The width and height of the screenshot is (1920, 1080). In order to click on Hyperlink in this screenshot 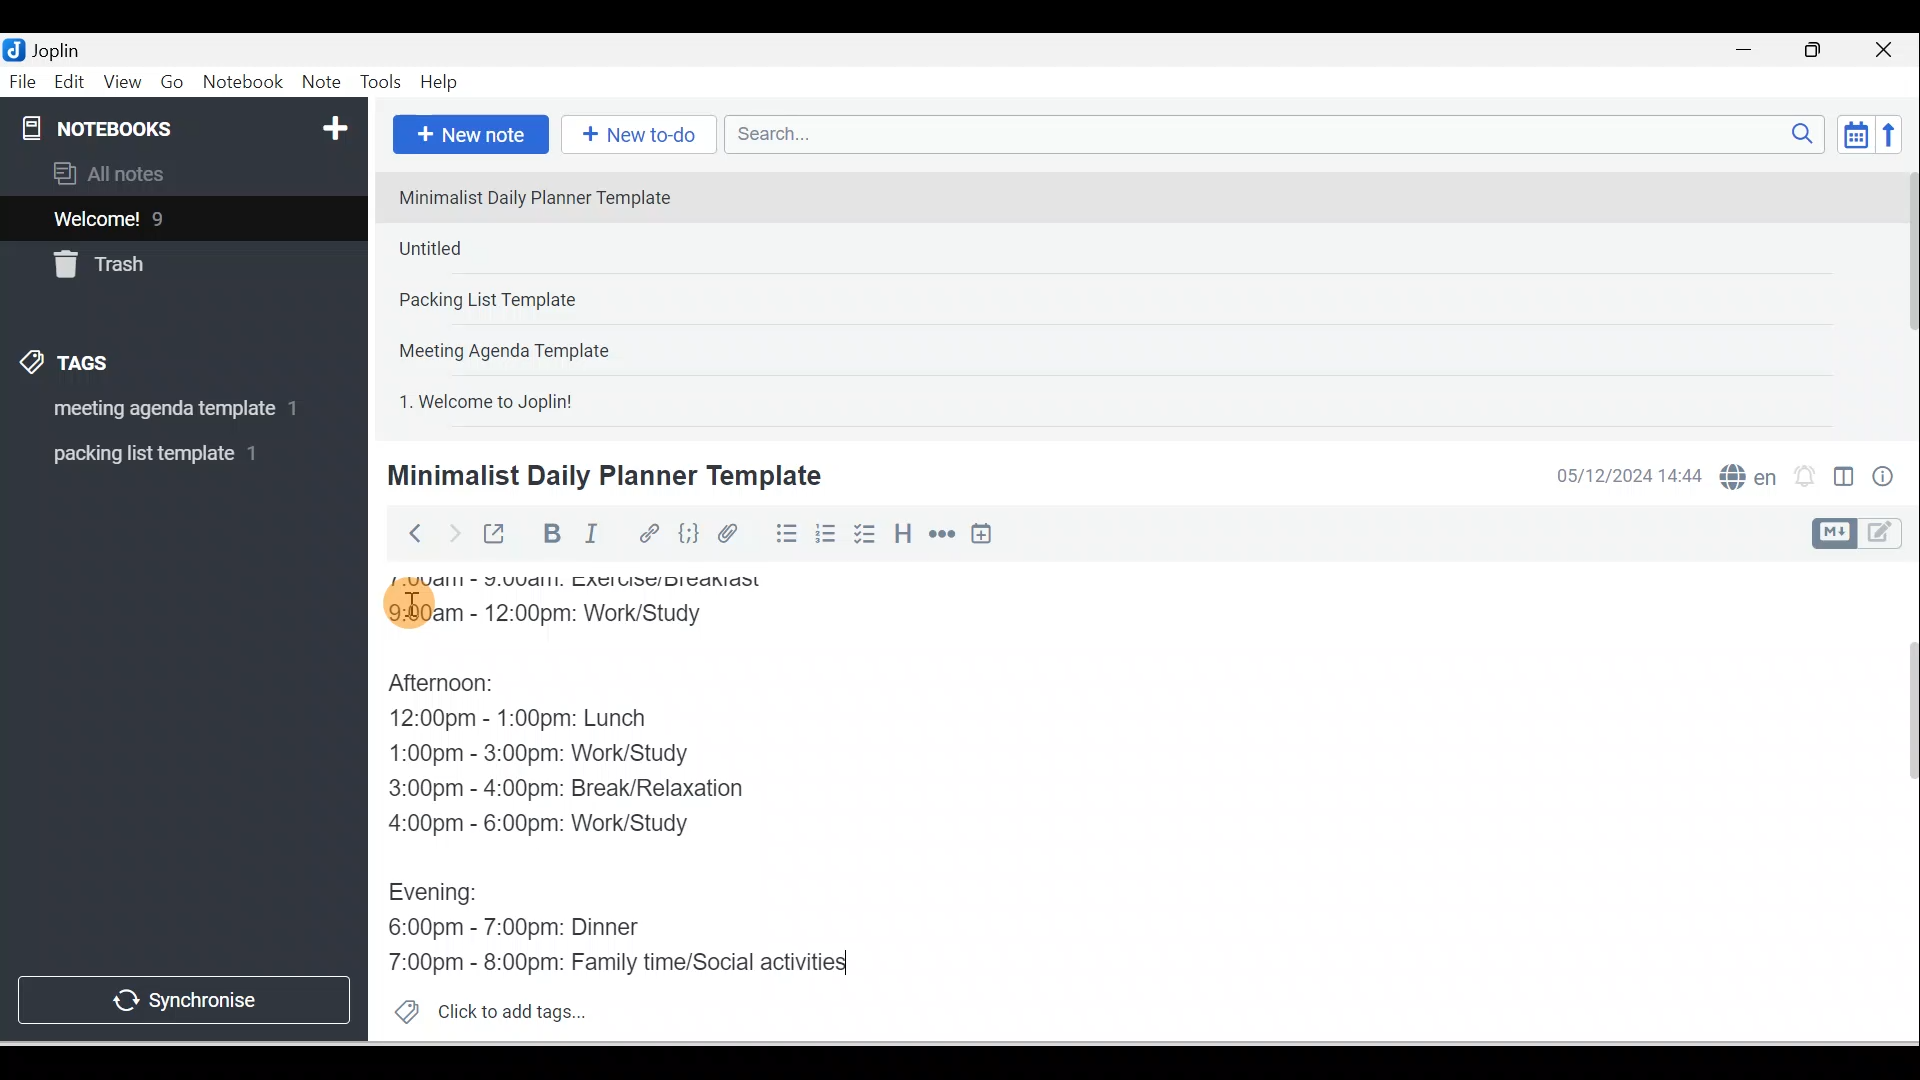, I will do `click(647, 535)`.